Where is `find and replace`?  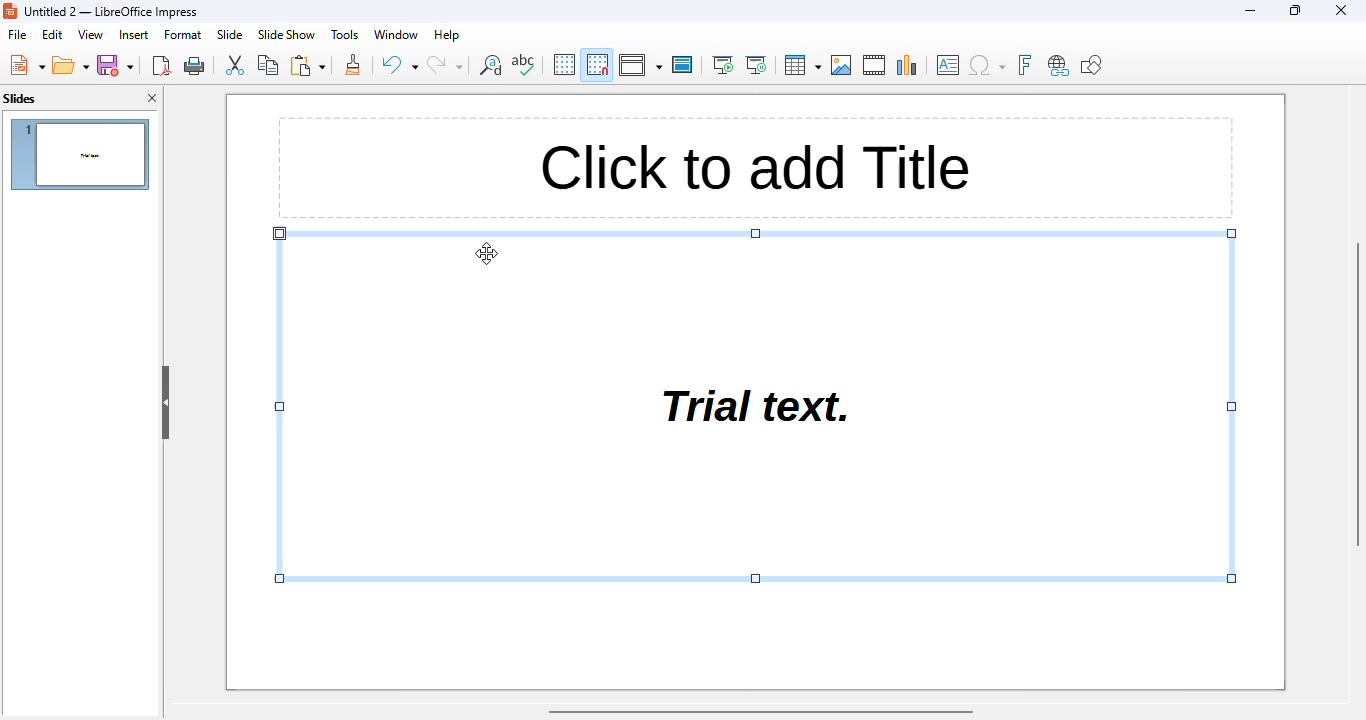
find and replace is located at coordinates (489, 65).